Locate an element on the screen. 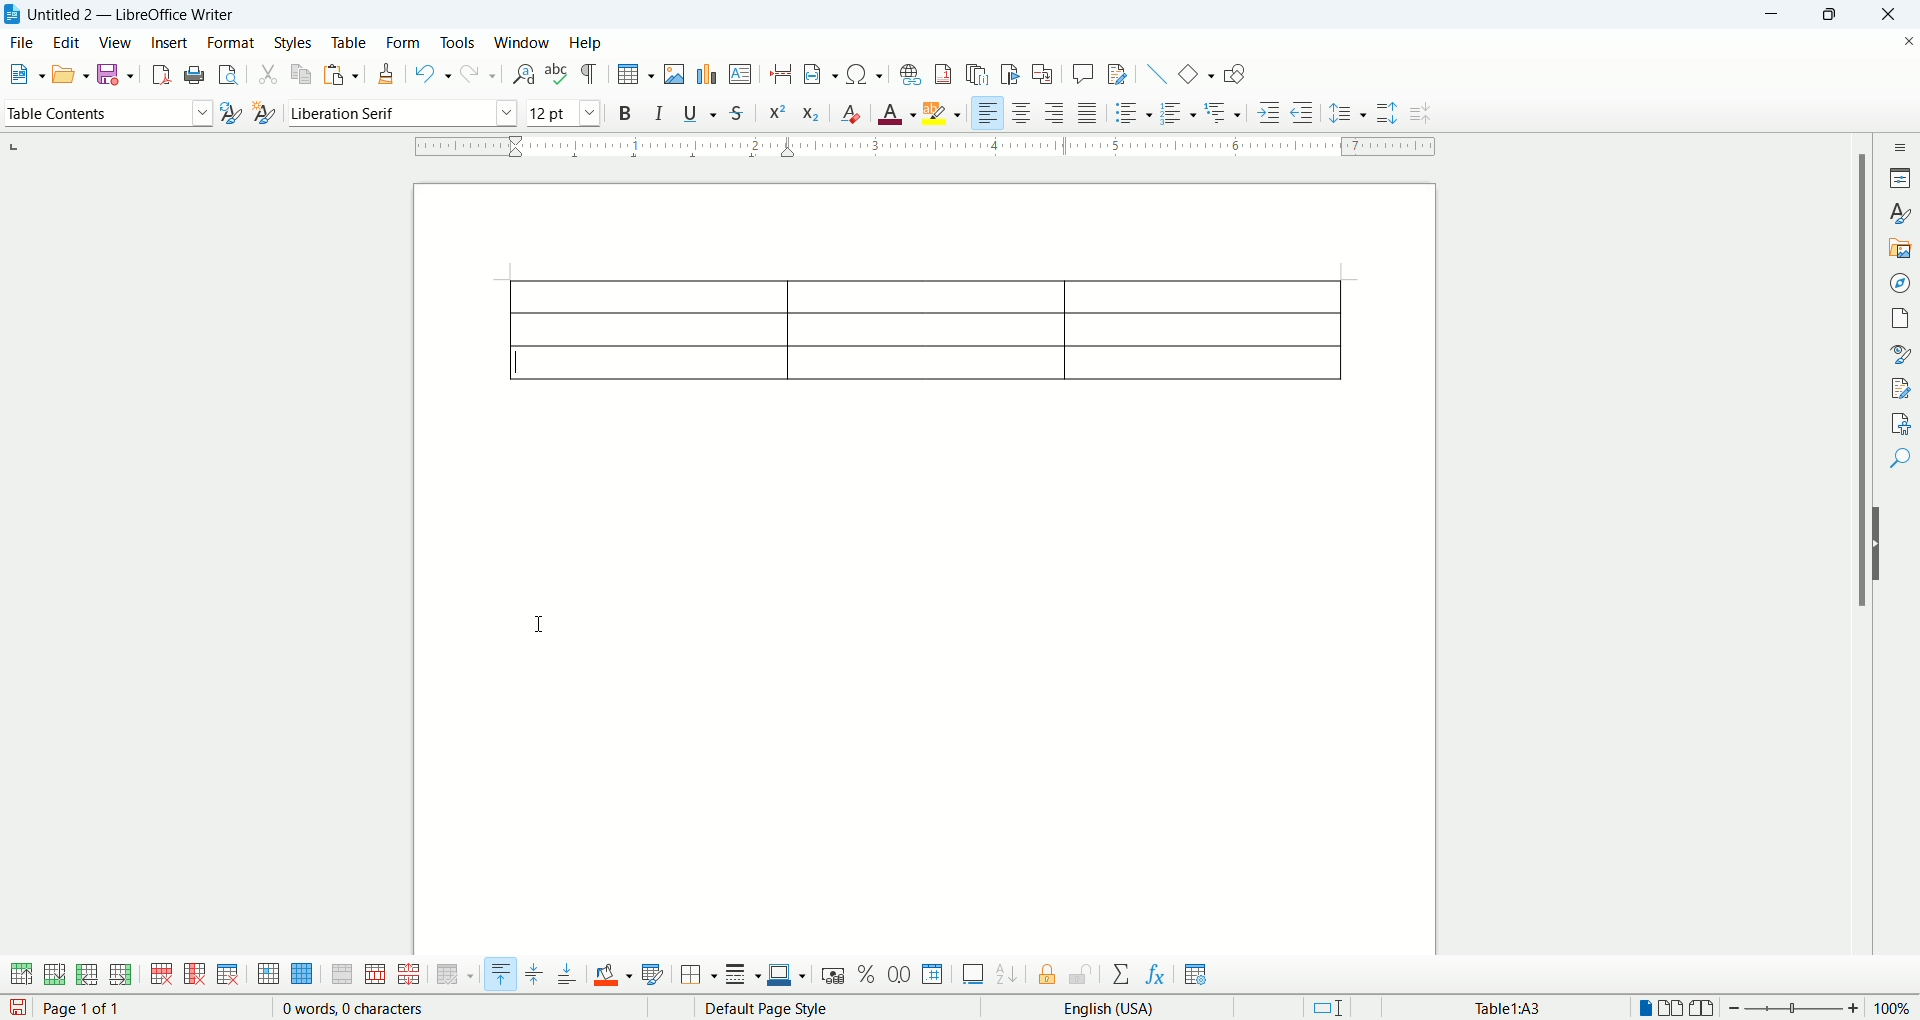 The image size is (1920, 1020). vertical scroll bar is located at coordinates (1862, 566).